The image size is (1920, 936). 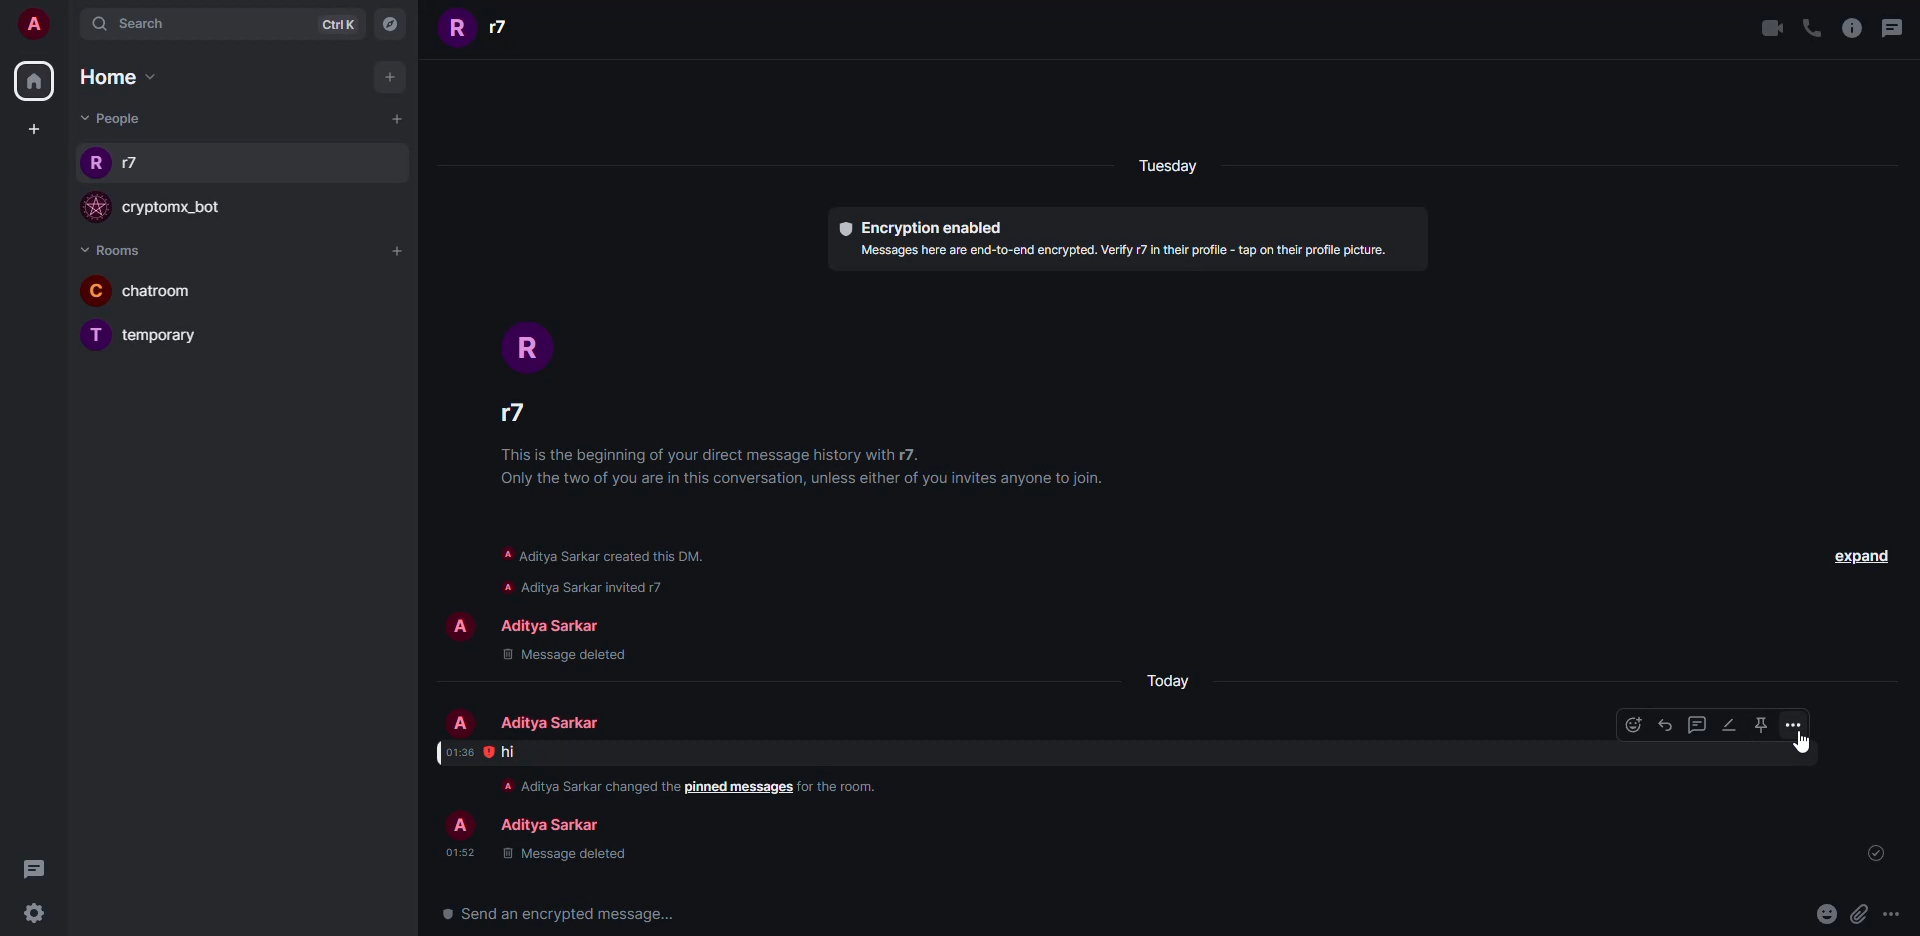 I want to click on profile, so click(x=97, y=335).